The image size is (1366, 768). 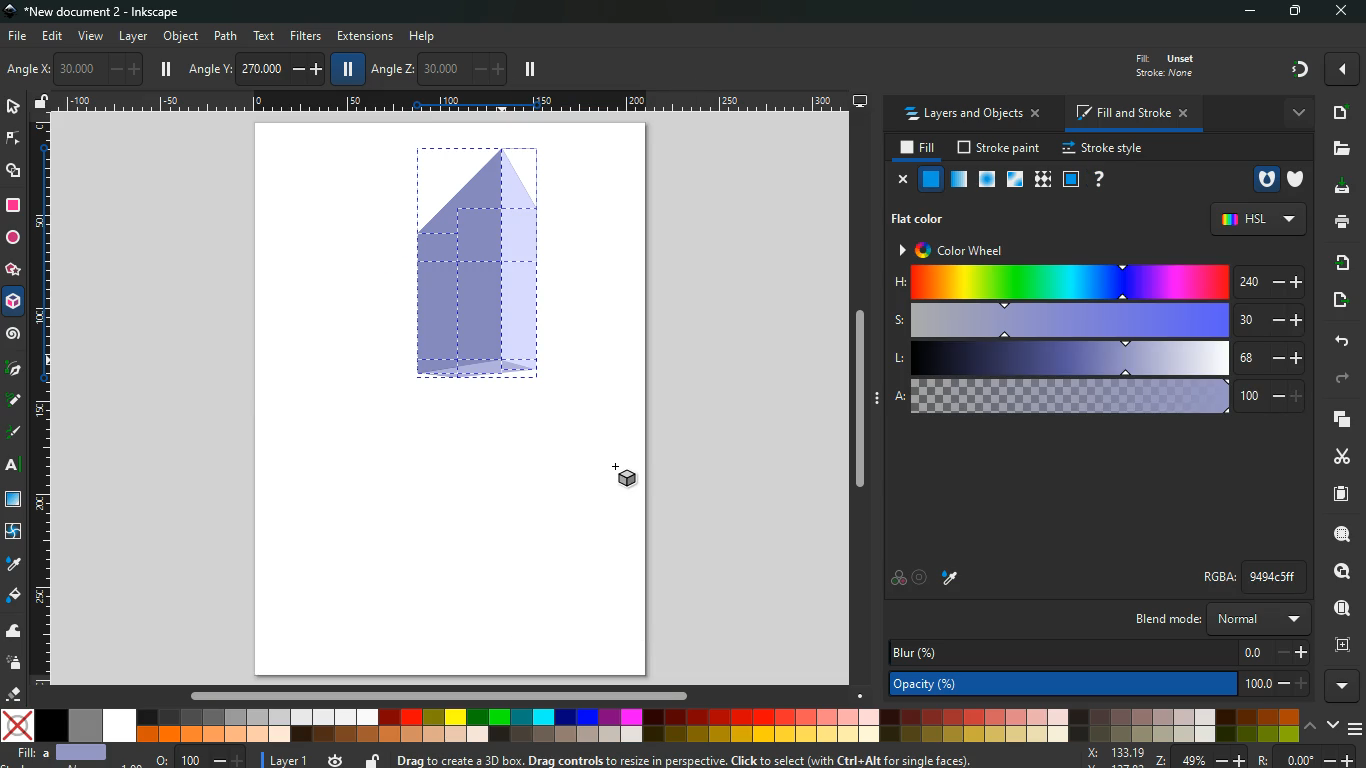 I want to click on files, so click(x=1339, y=150).